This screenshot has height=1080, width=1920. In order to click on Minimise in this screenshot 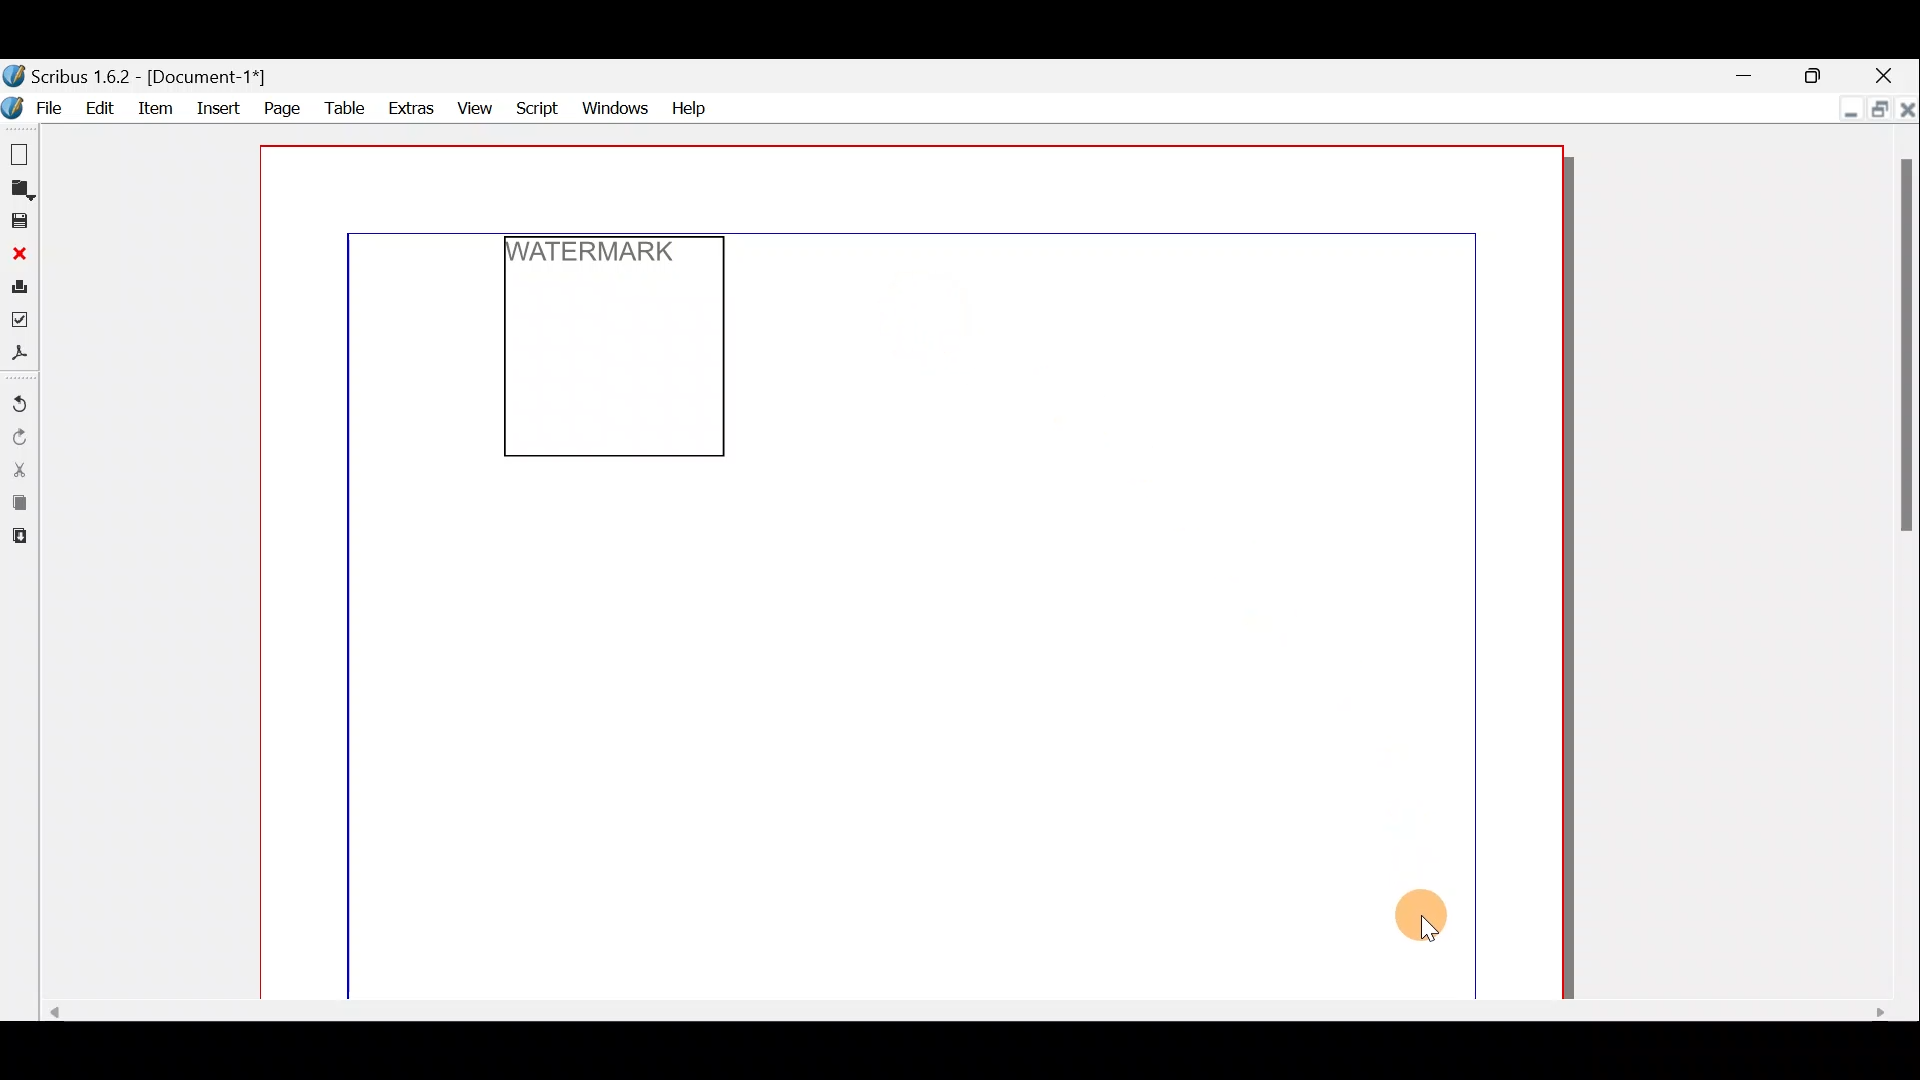, I will do `click(1749, 73)`.